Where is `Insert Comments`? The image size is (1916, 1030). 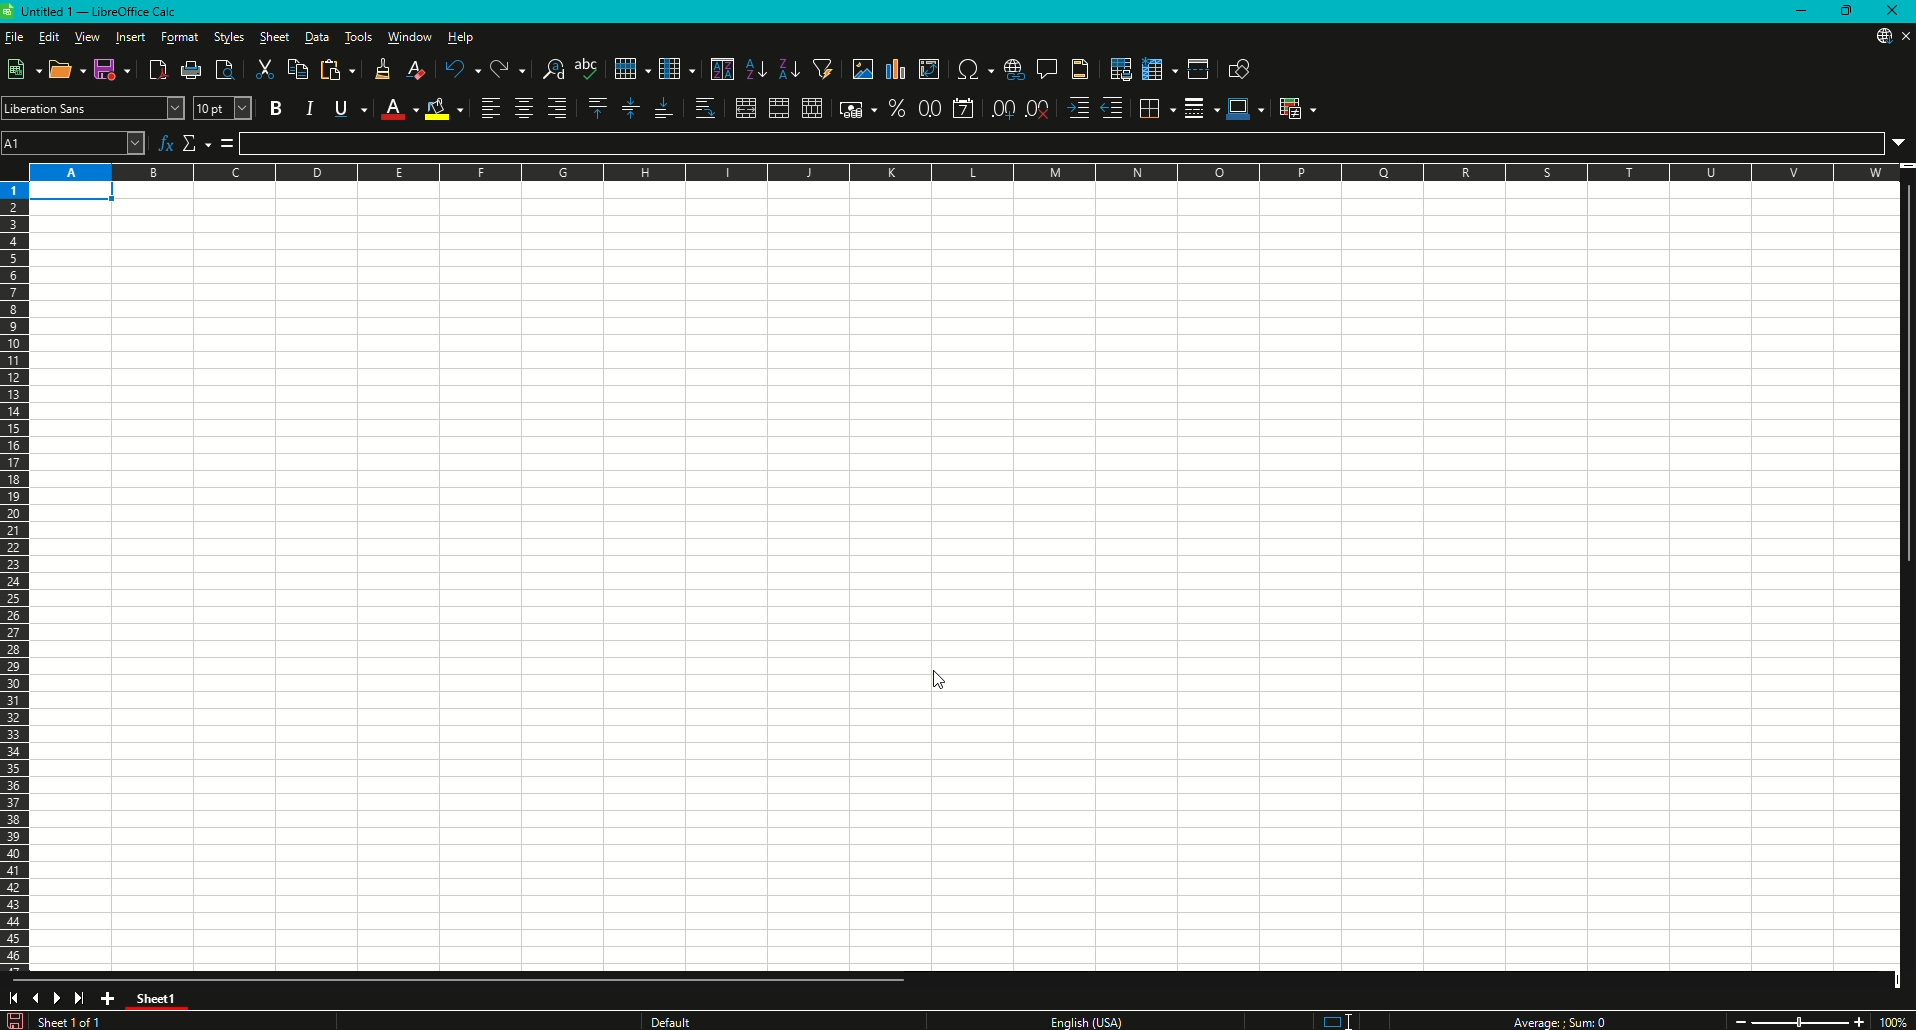
Insert Comments is located at coordinates (1047, 69).